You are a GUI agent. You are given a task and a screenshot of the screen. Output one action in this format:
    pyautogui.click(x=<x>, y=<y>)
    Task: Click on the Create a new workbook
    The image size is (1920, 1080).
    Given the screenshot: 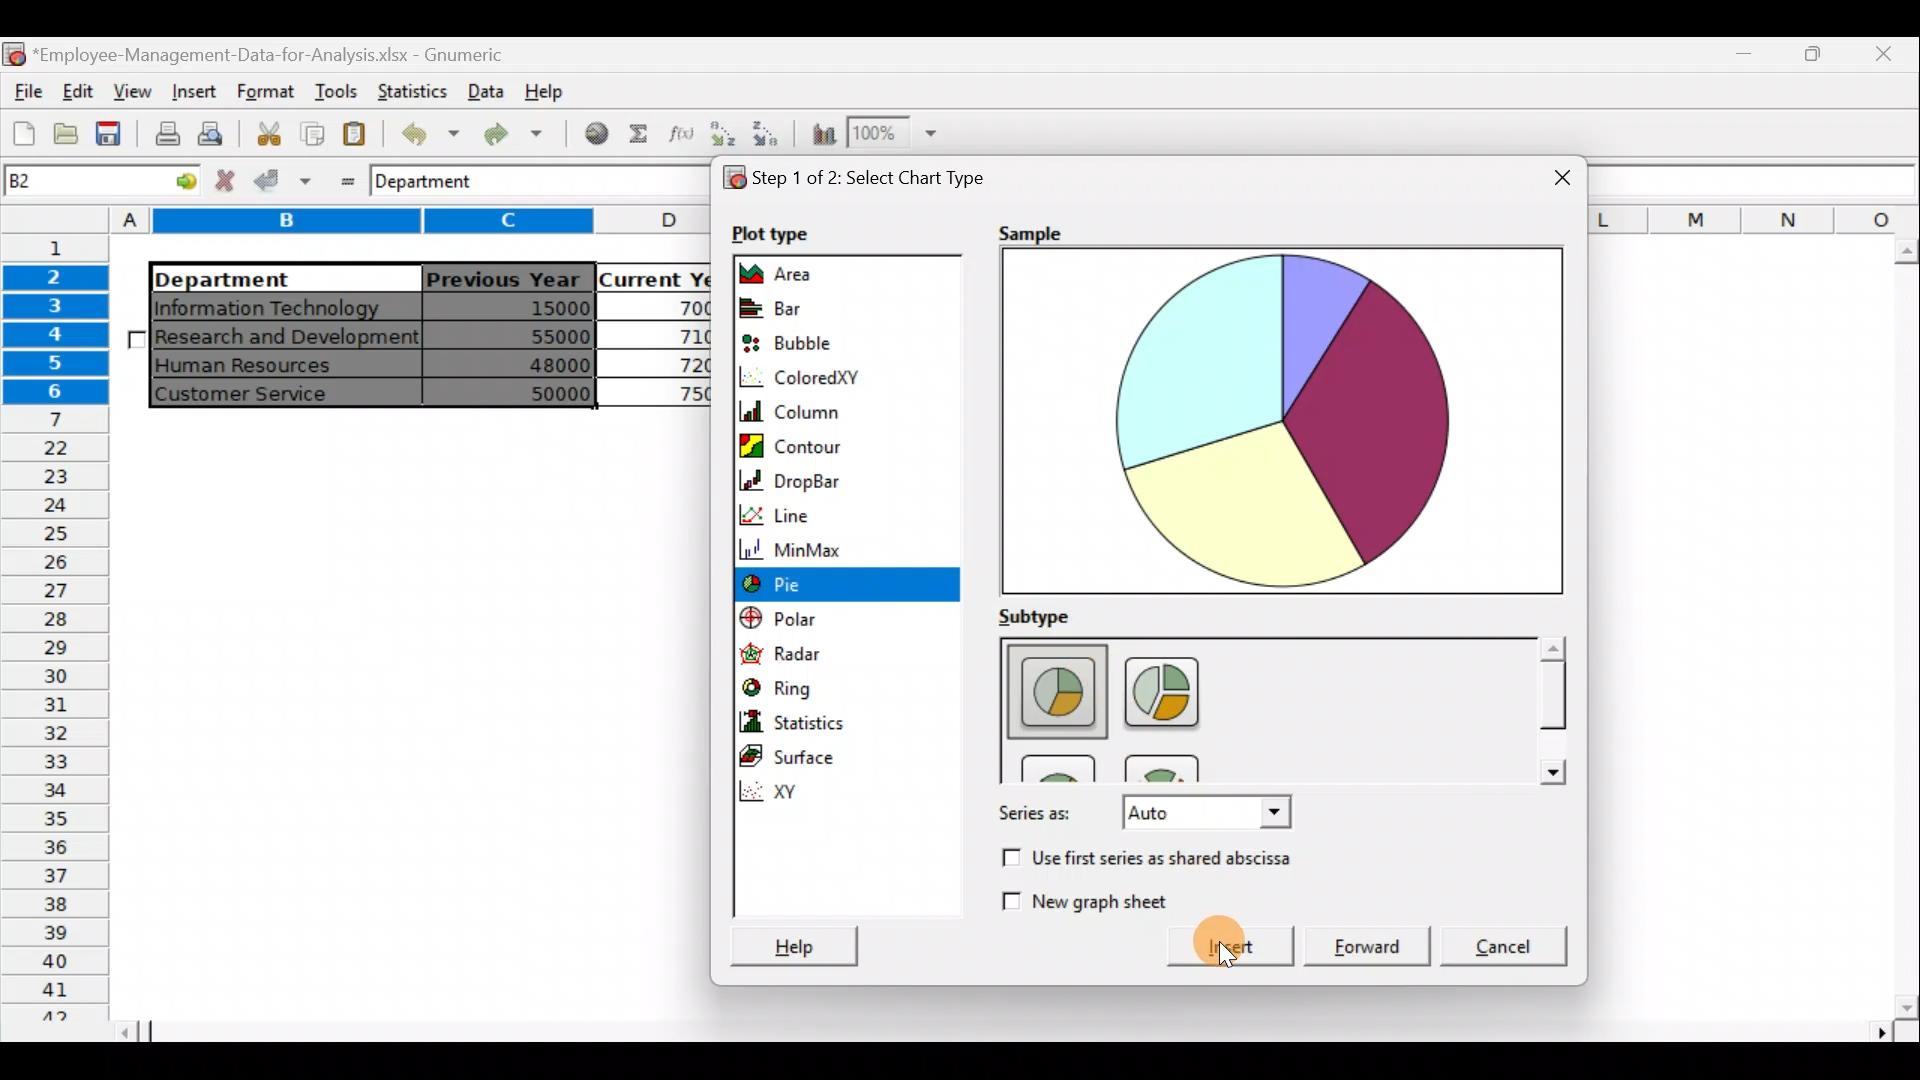 What is the action you would take?
    pyautogui.click(x=24, y=133)
    